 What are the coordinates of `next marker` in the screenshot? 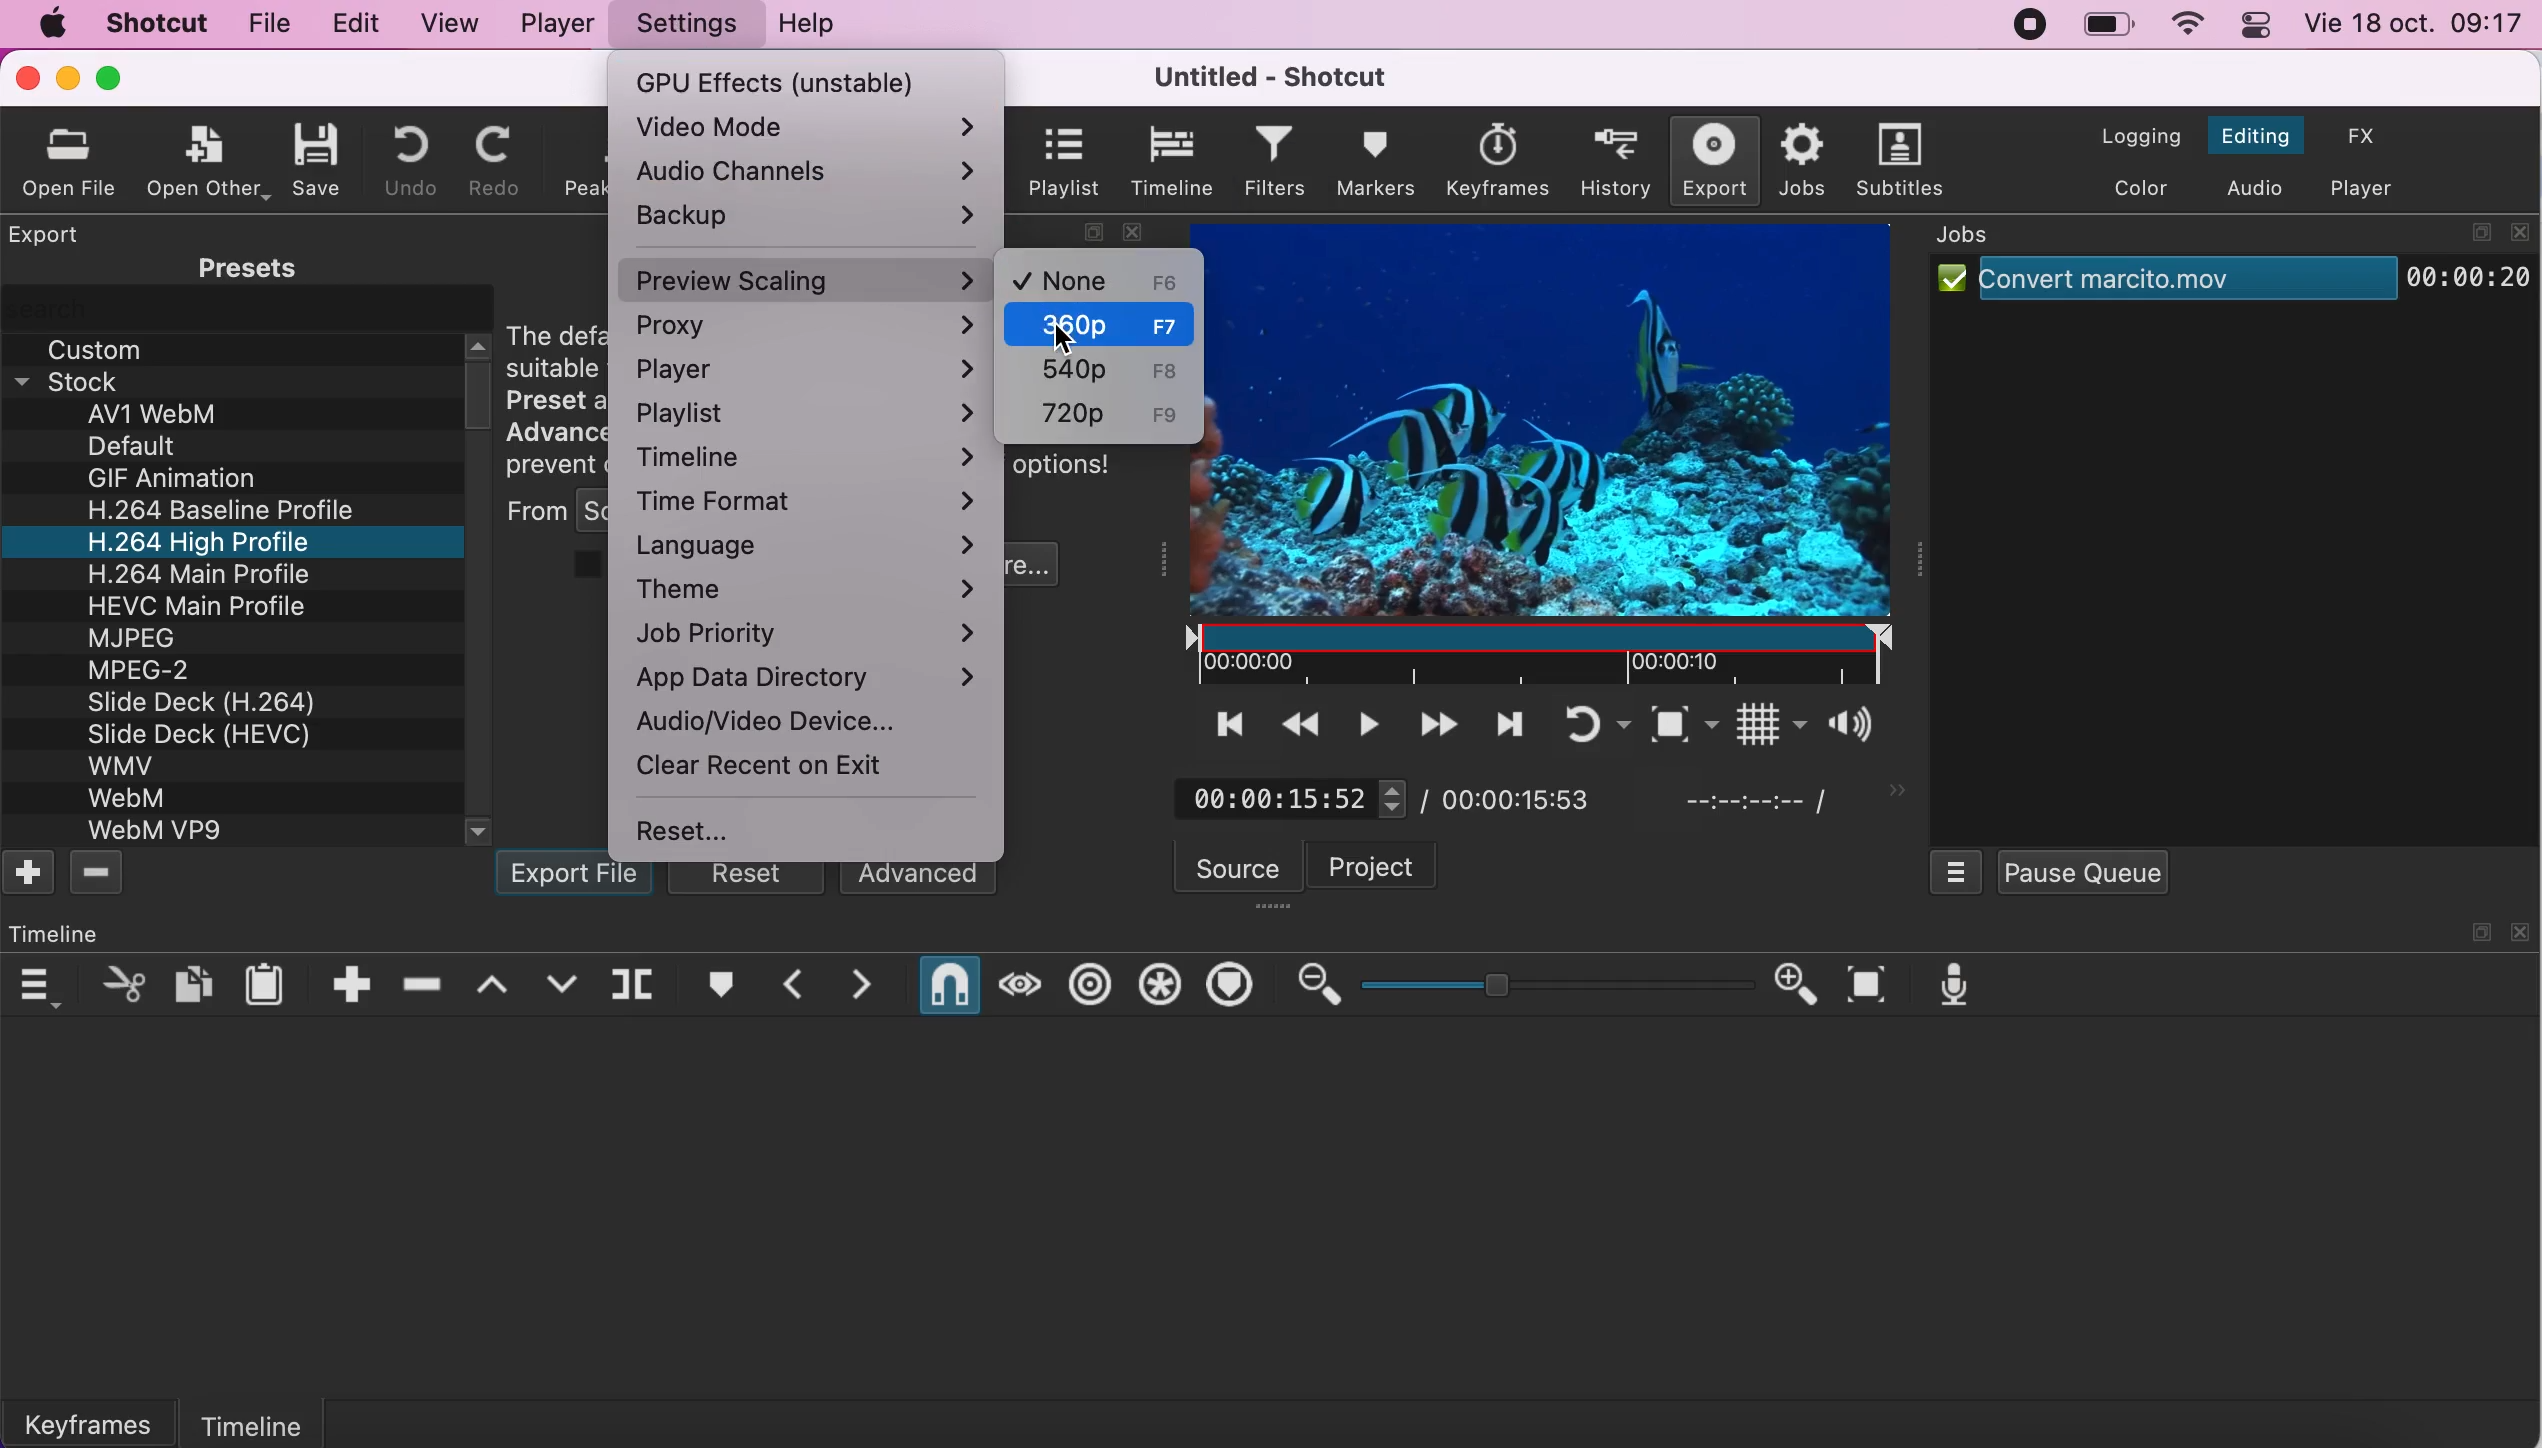 It's located at (863, 985).